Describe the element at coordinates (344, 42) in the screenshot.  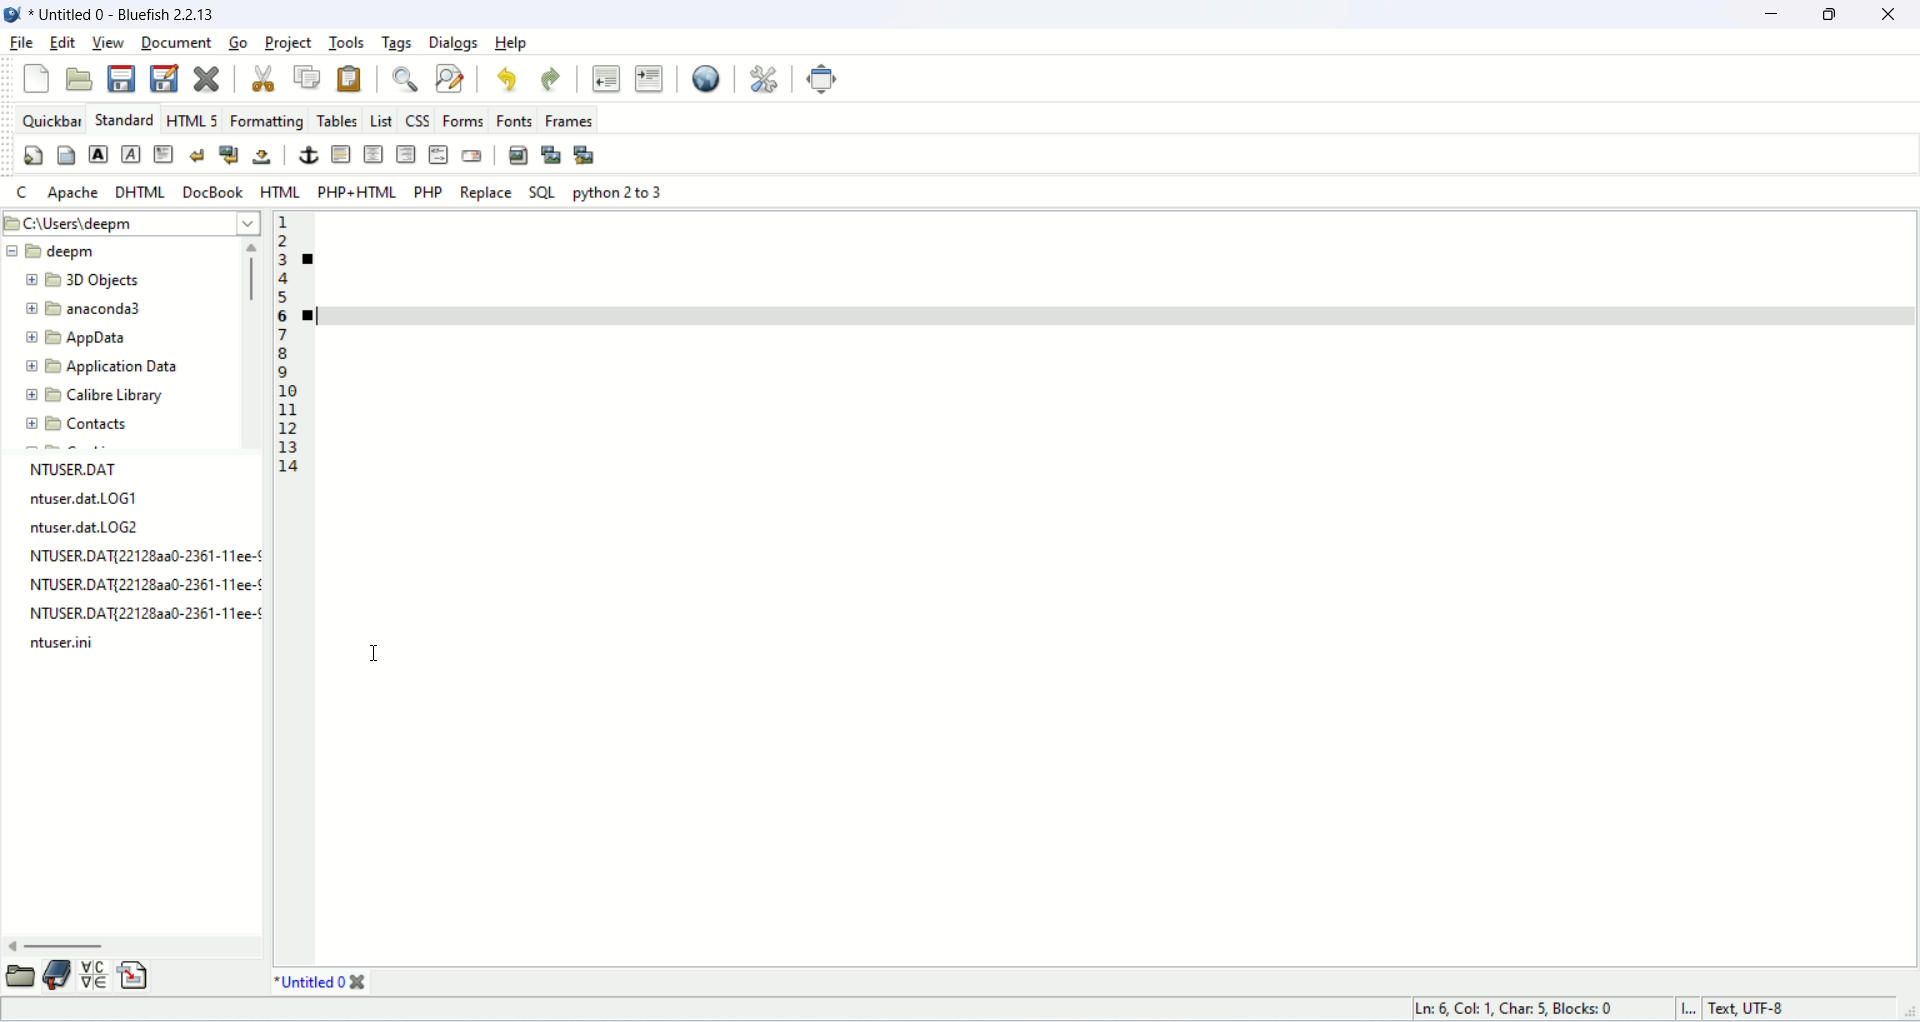
I see `tools` at that location.